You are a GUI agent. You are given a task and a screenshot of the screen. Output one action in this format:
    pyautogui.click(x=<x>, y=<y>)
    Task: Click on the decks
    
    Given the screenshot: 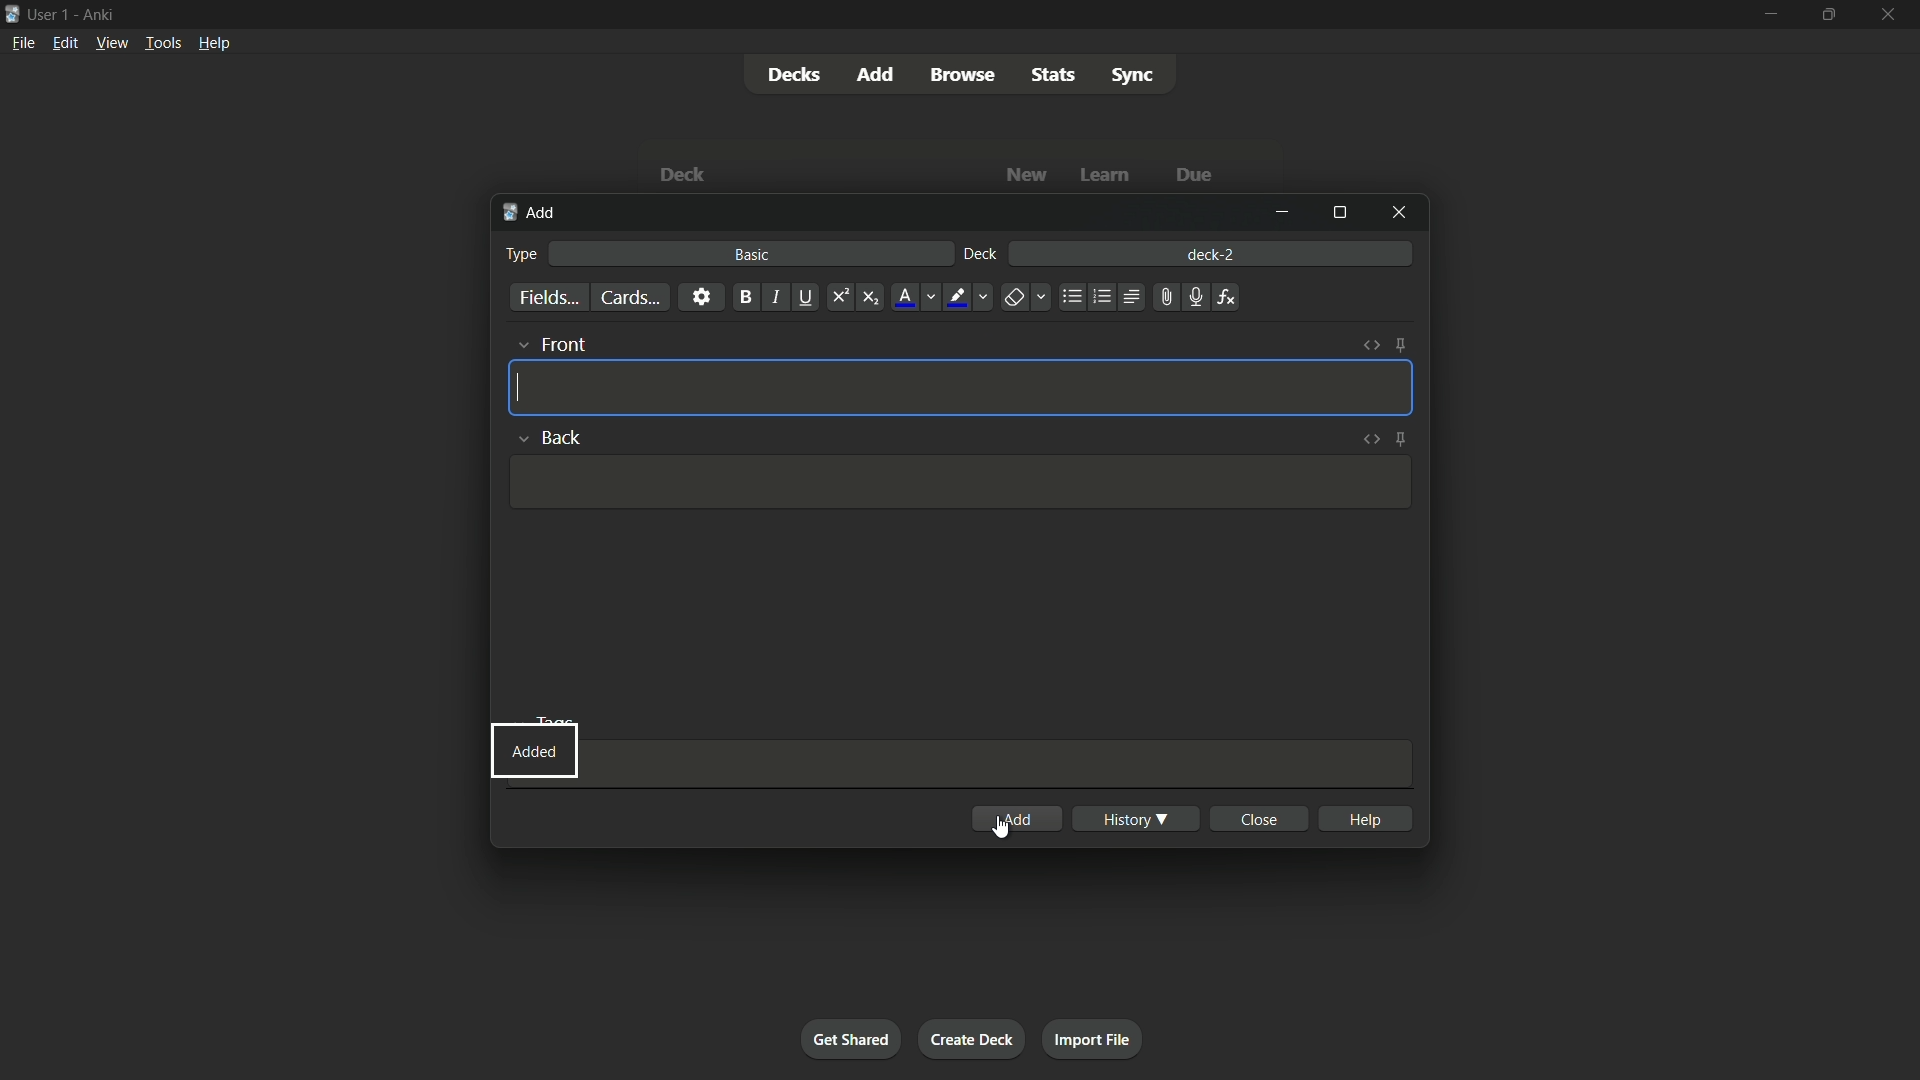 What is the action you would take?
    pyautogui.click(x=791, y=74)
    